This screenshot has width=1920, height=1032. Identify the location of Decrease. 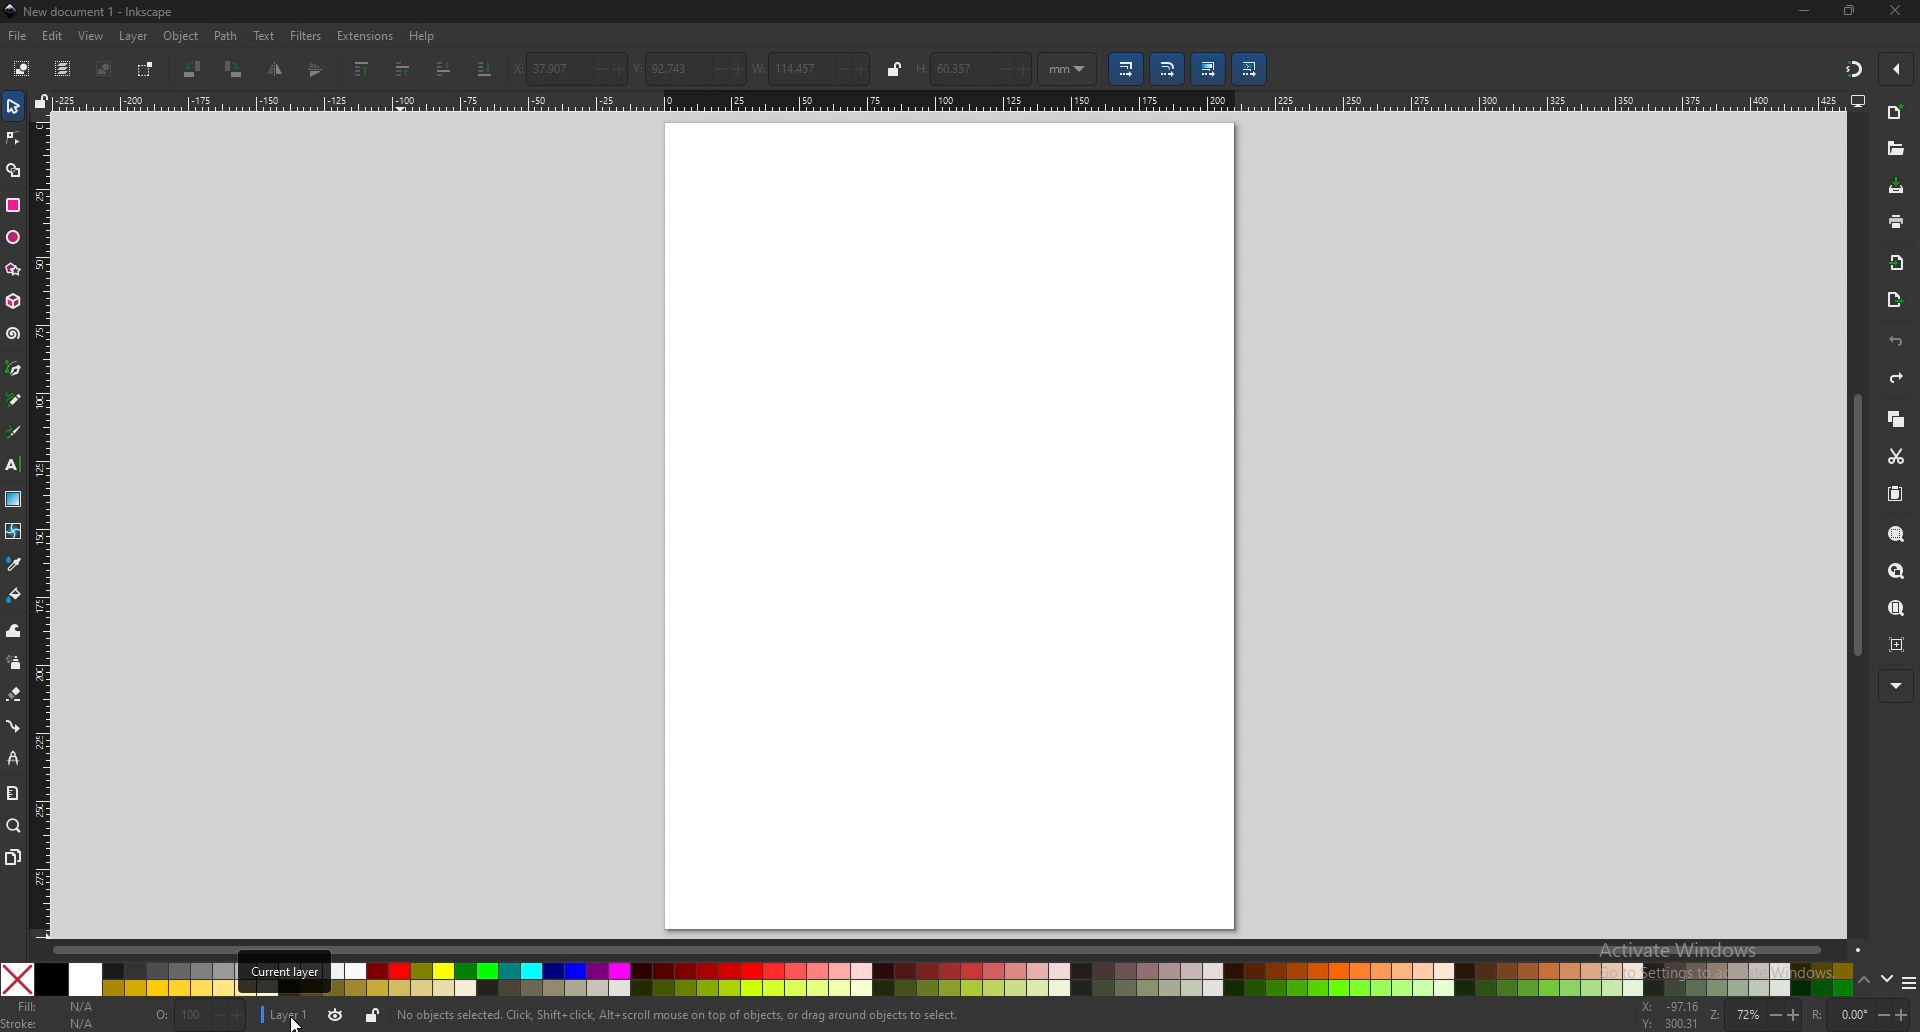
(1000, 68).